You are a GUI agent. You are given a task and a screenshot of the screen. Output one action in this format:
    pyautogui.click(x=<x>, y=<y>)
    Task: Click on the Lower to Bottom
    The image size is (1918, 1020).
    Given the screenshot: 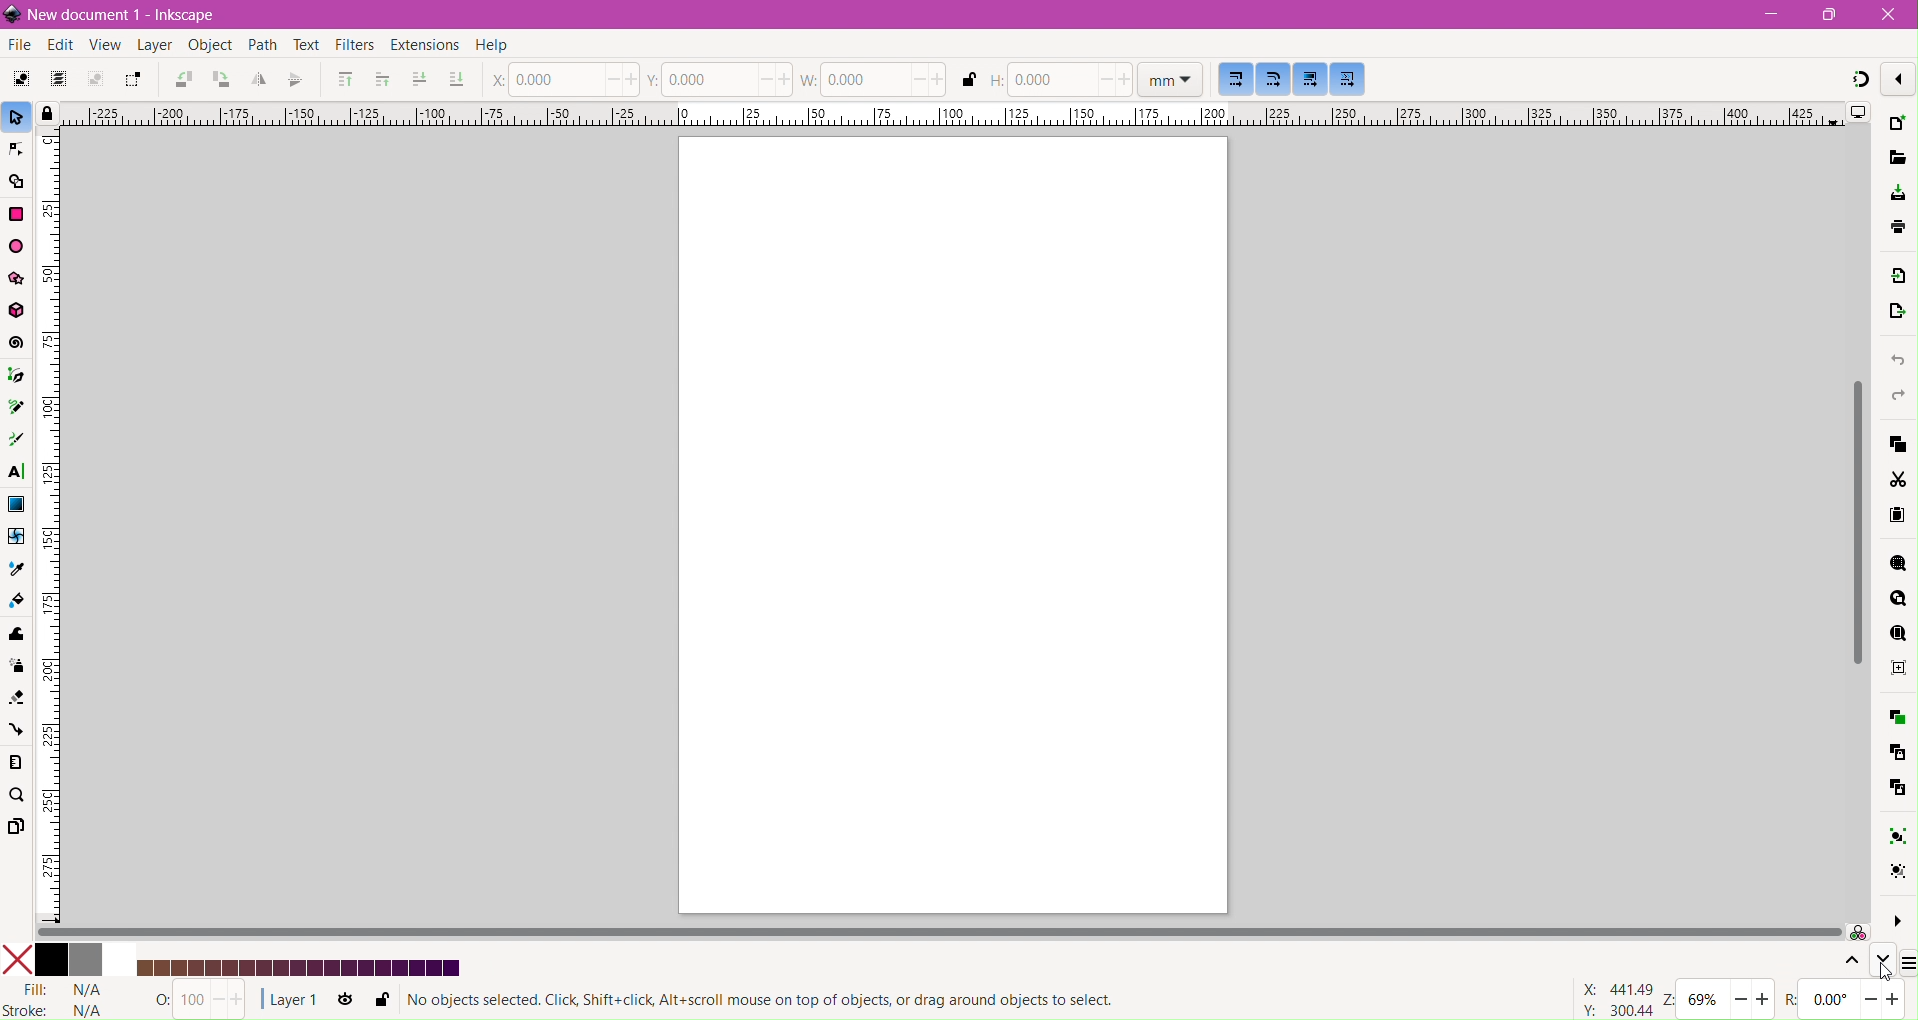 What is the action you would take?
    pyautogui.click(x=456, y=80)
    